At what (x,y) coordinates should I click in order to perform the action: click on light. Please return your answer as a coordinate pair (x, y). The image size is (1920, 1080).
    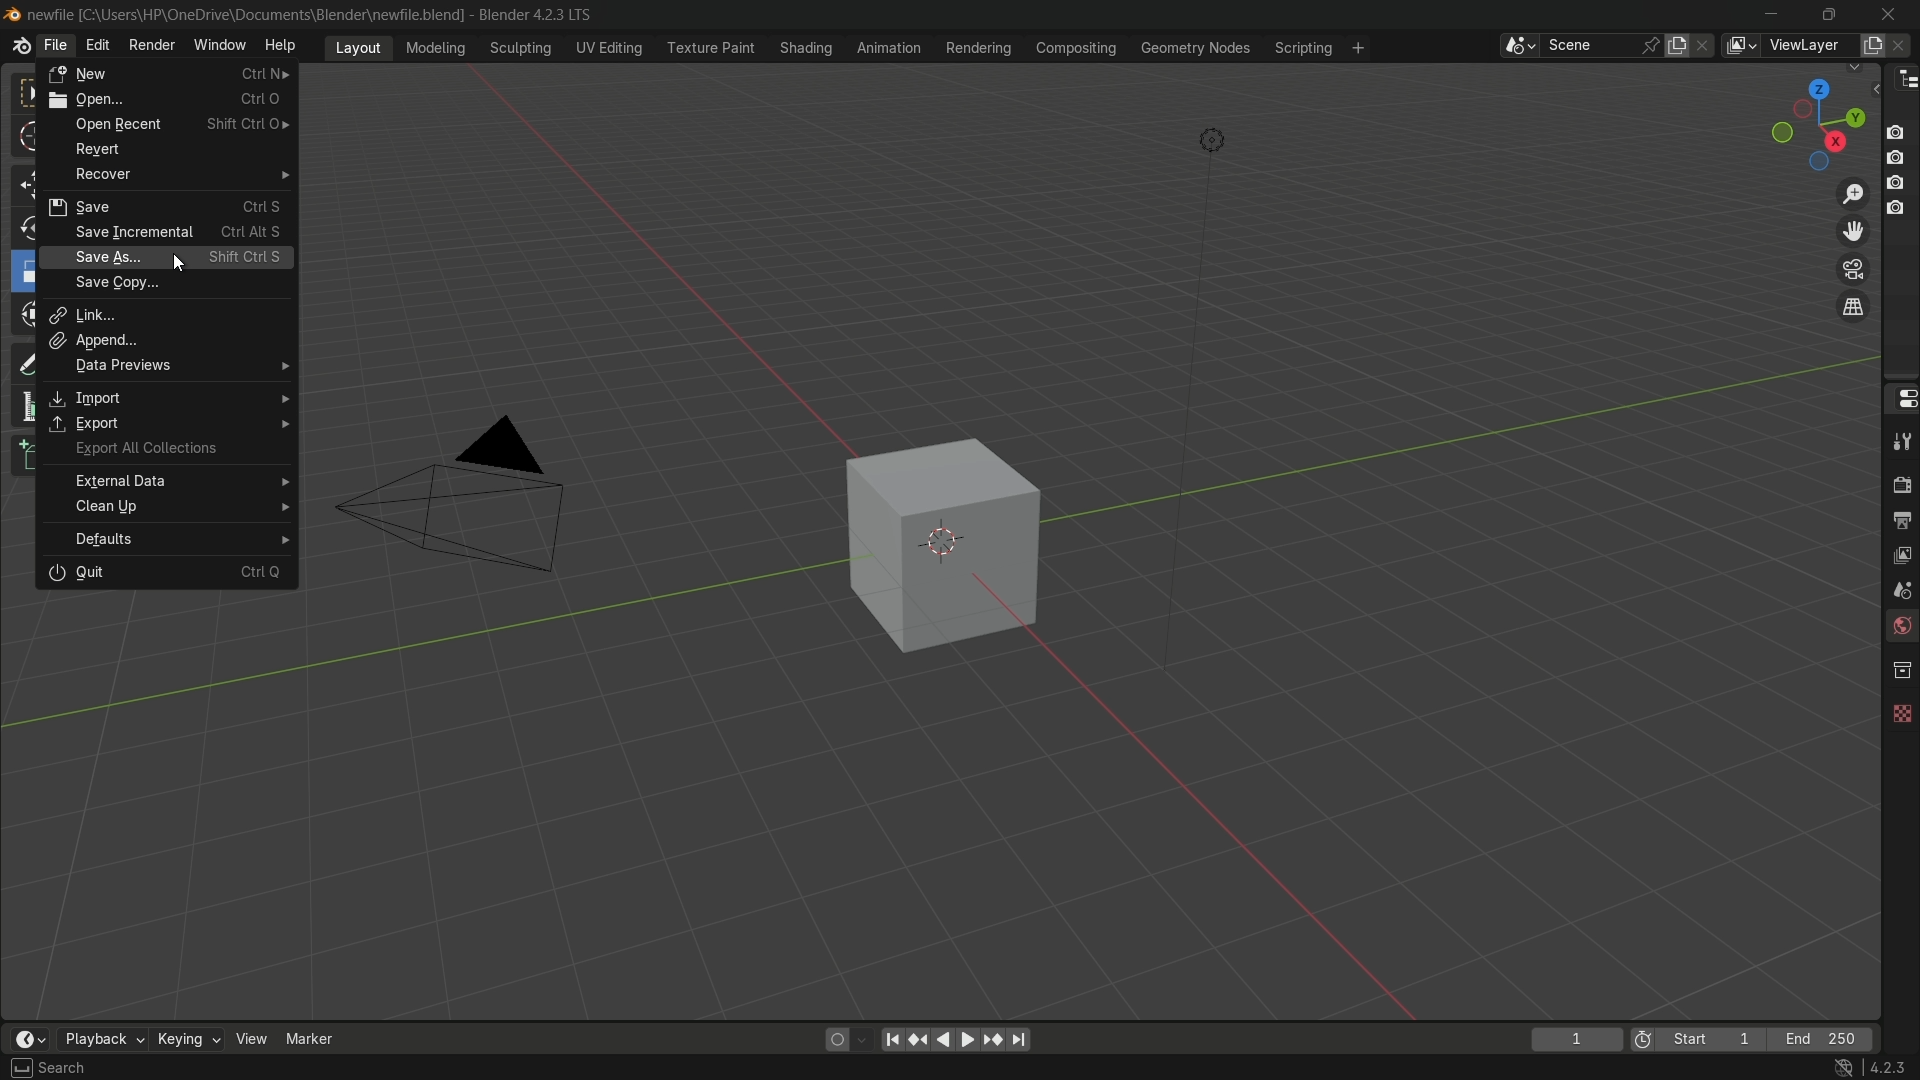
    Looking at the image, I should click on (1212, 144).